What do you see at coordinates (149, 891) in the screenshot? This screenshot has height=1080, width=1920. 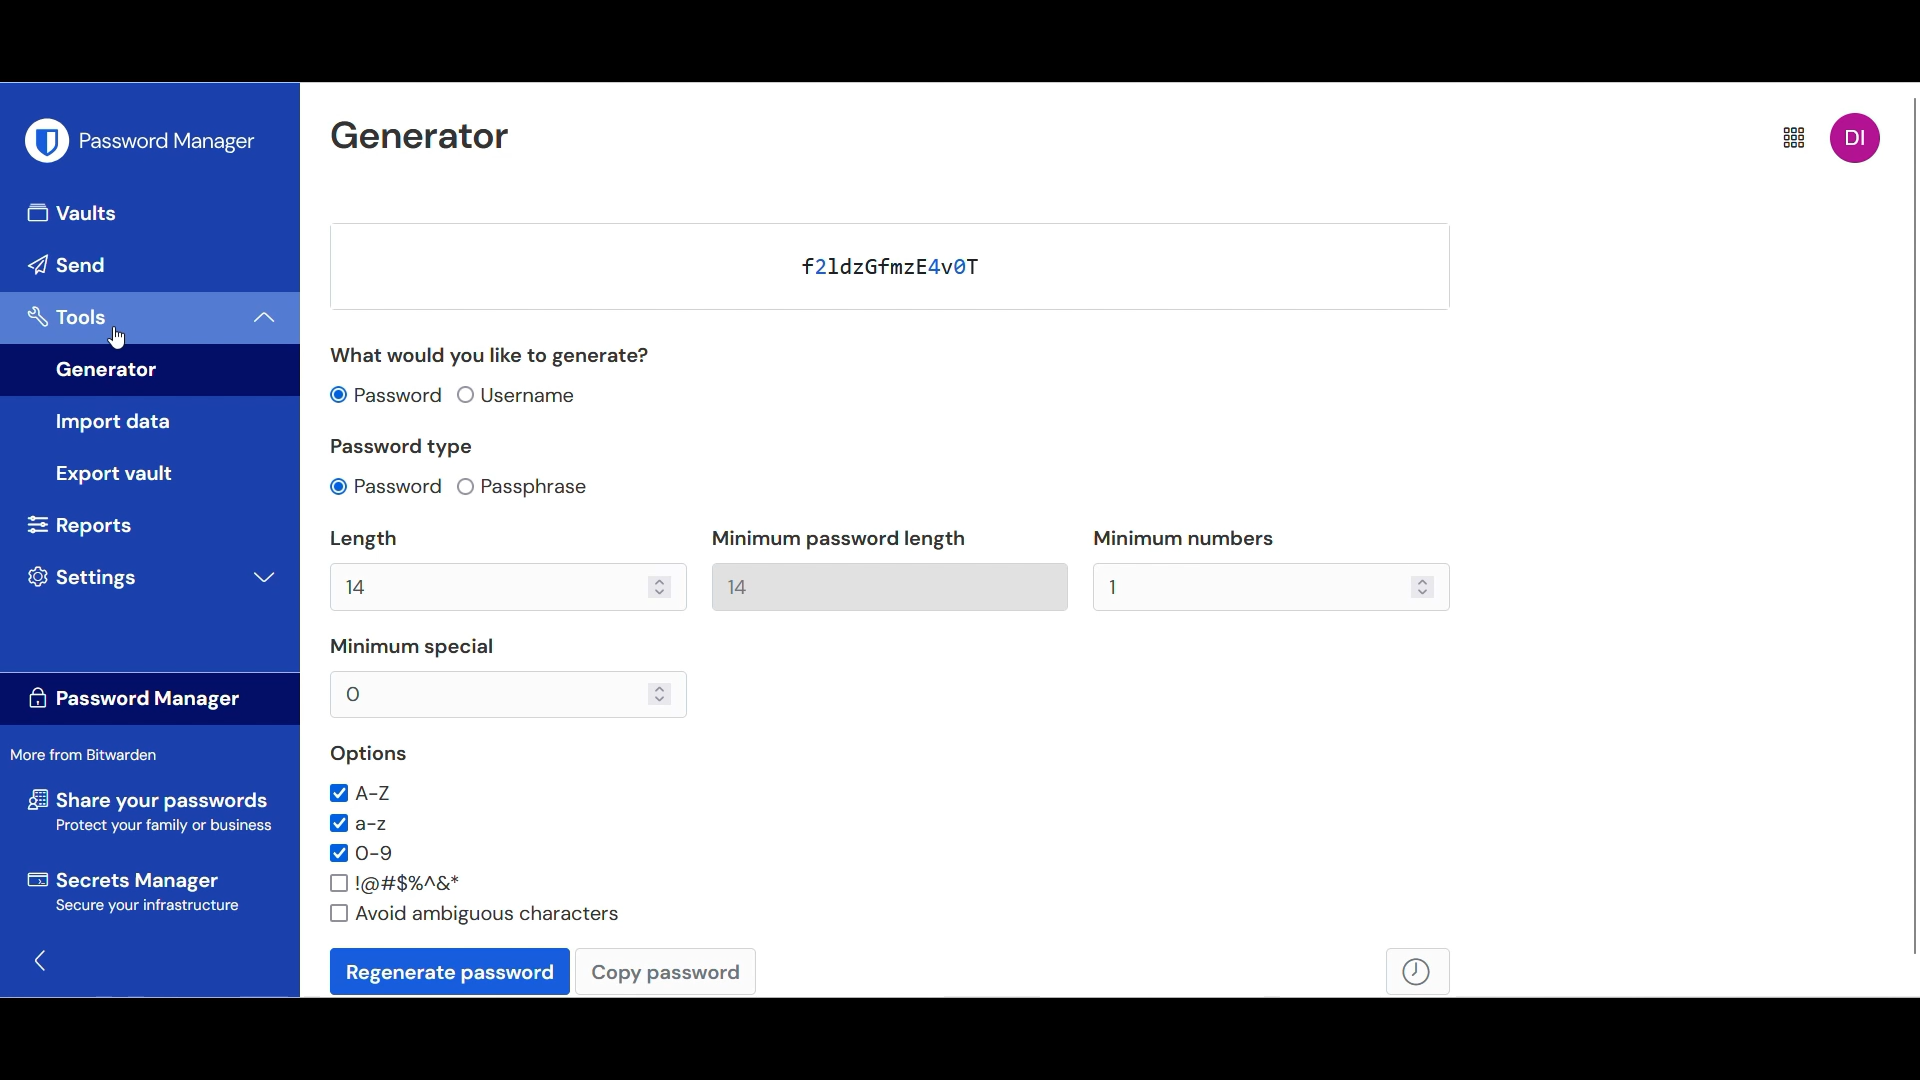 I see `Secrets manager` at bounding box center [149, 891].